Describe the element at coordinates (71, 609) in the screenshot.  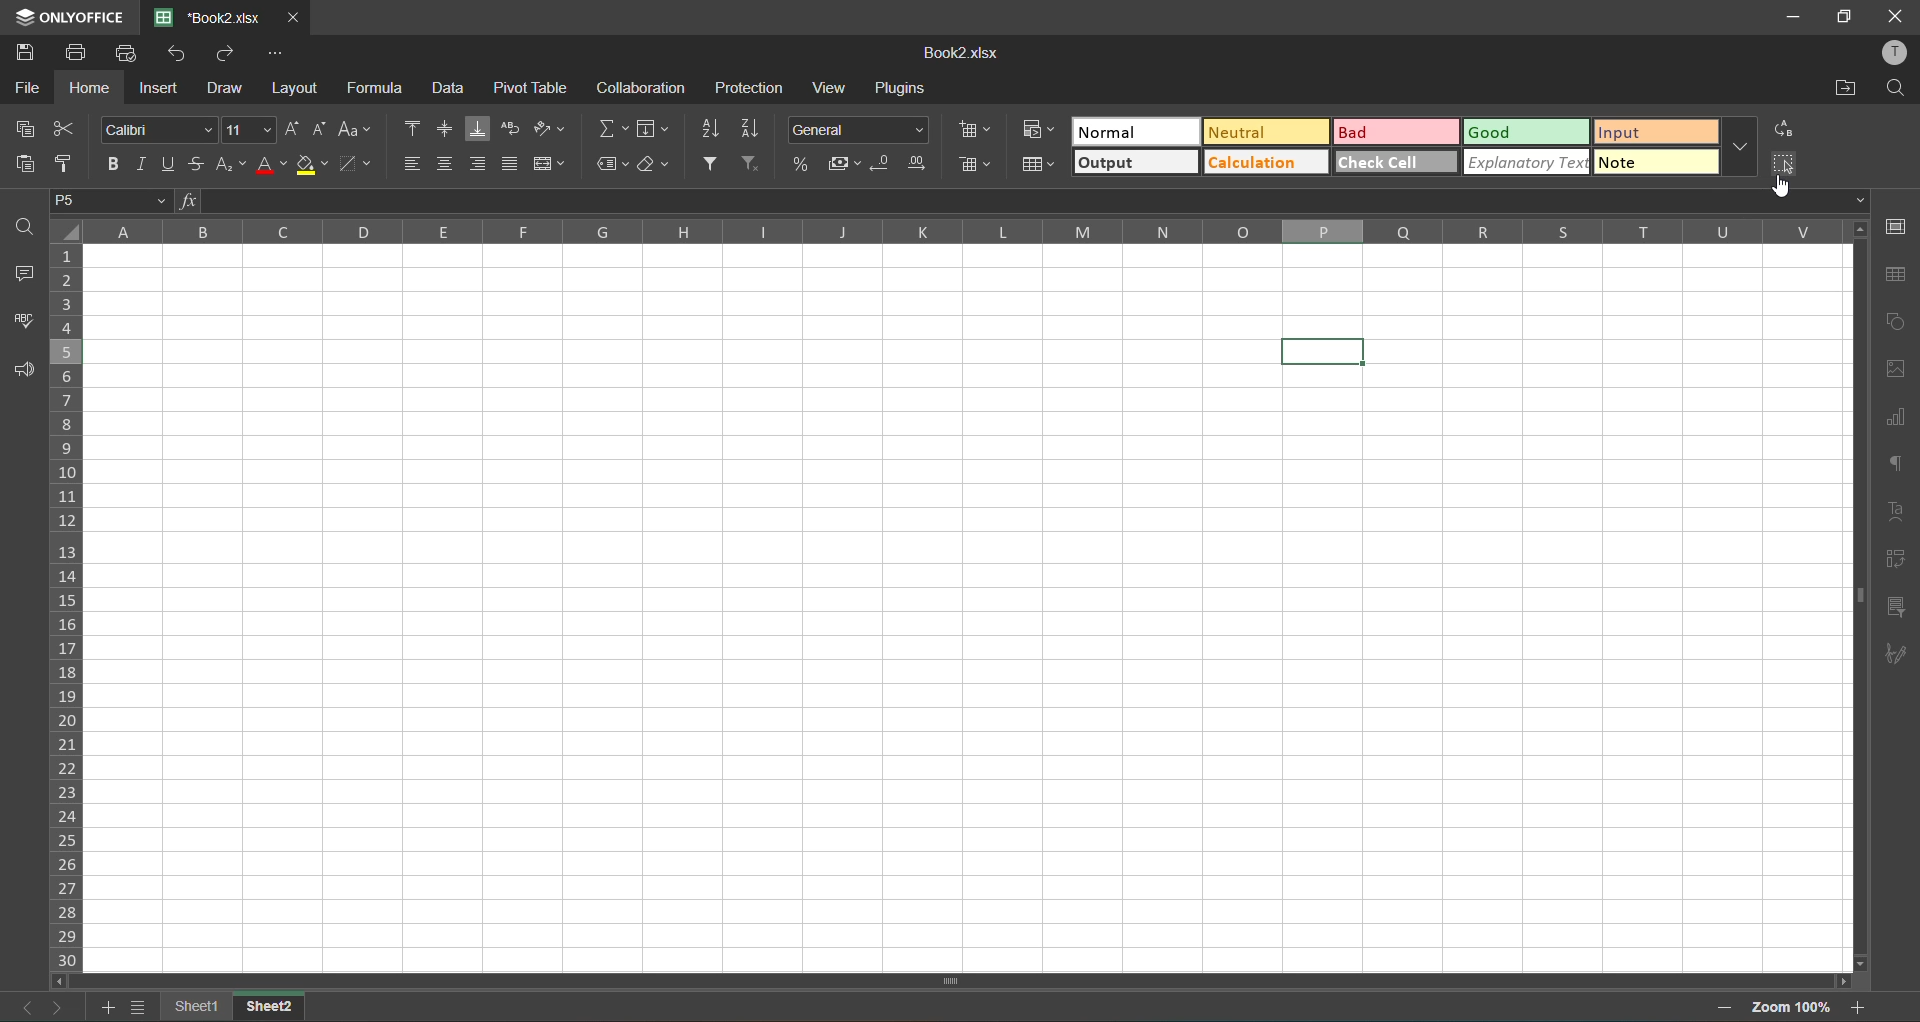
I see `row numbers` at that location.